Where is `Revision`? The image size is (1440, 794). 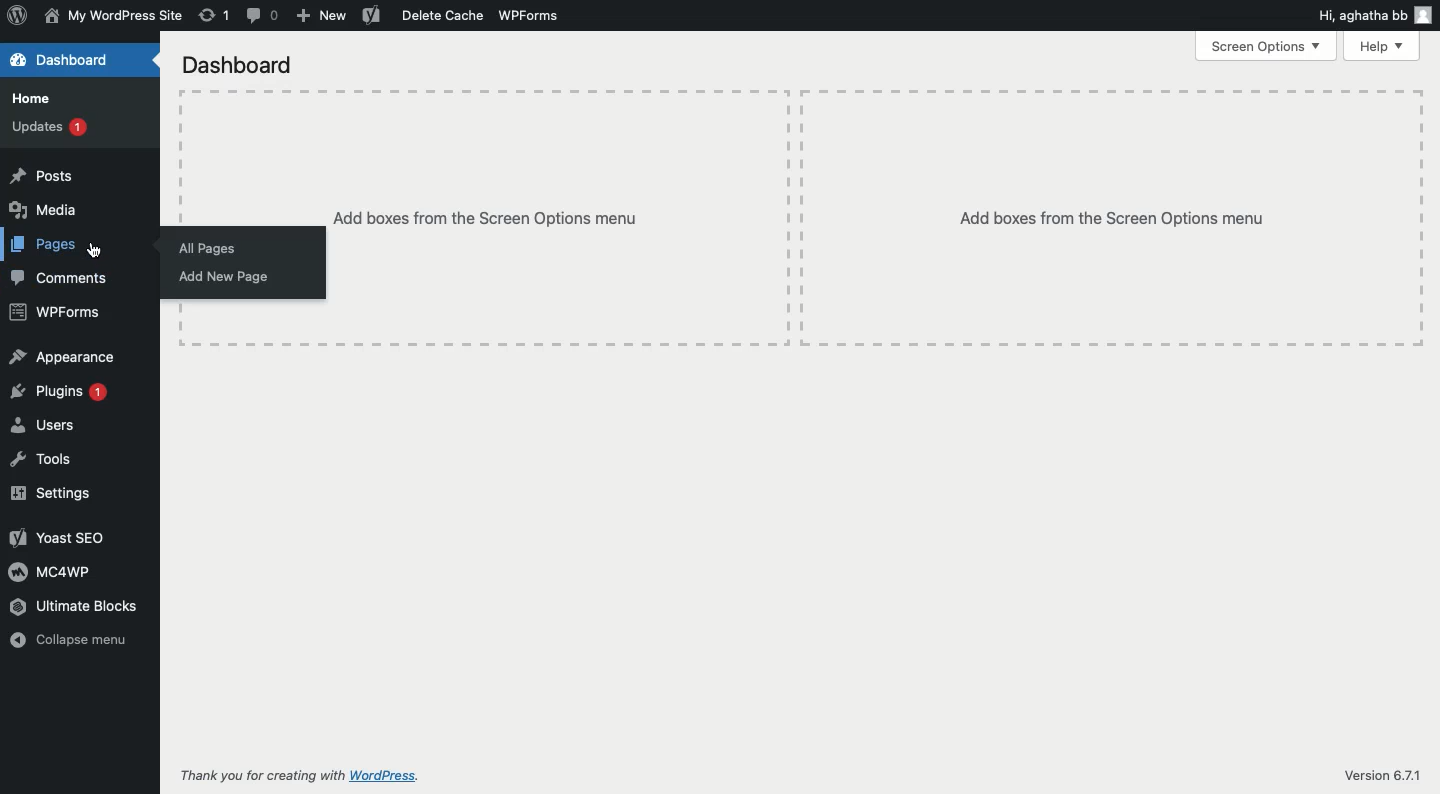
Revision is located at coordinates (213, 14).